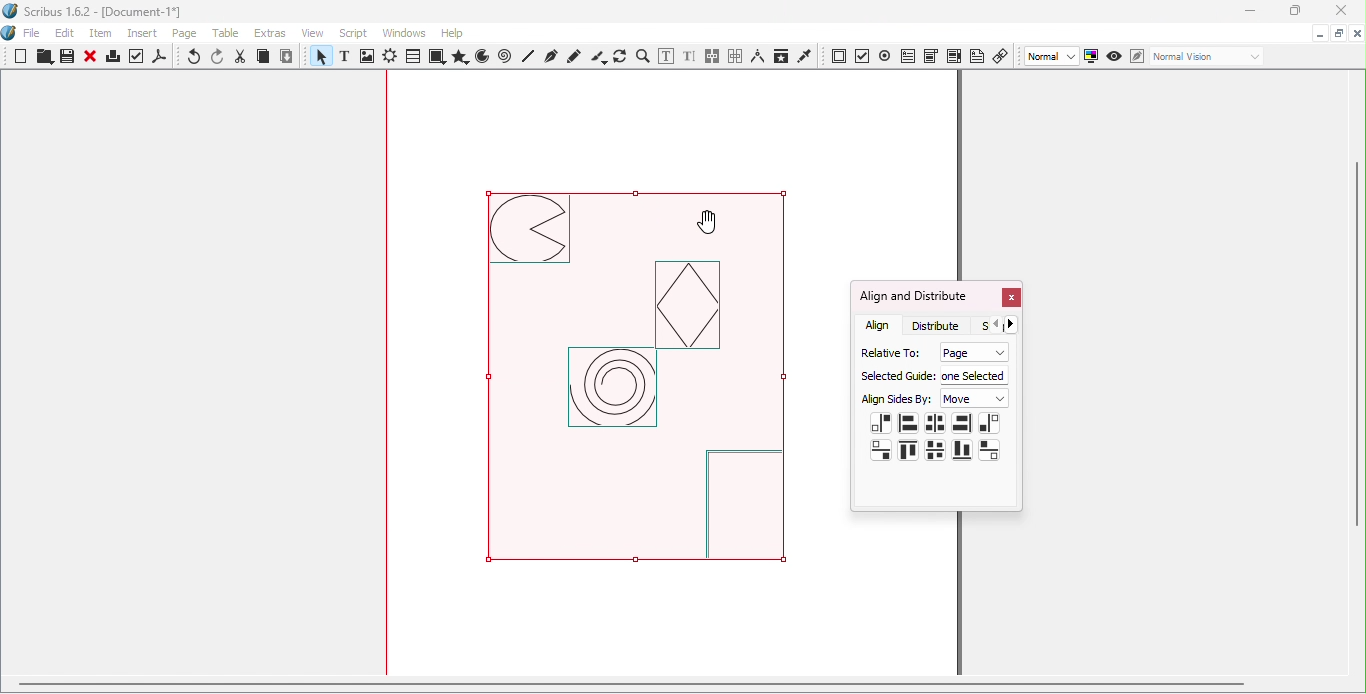 This screenshot has width=1366, height=694. What do you see at coordinates (839, 57) in the screenshot?
I see `PDF push button` at bounding box center [839, 57].